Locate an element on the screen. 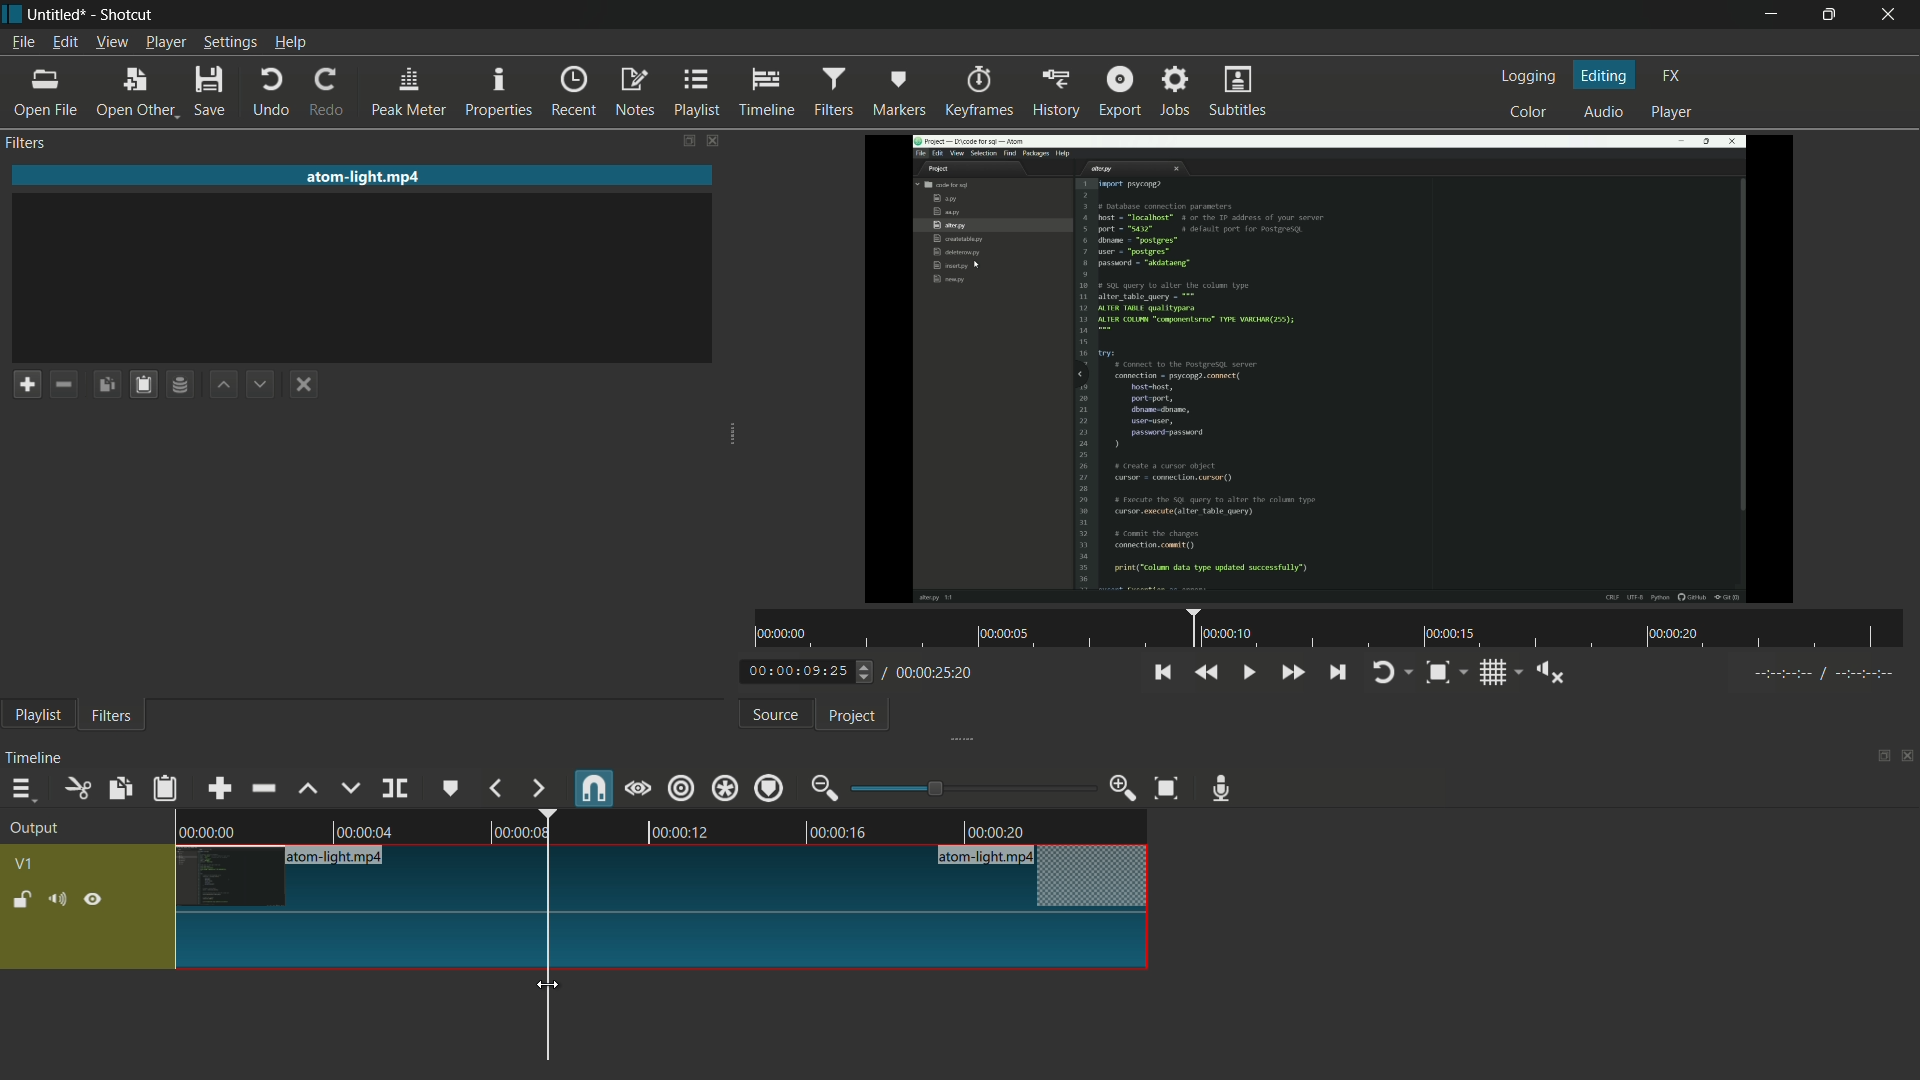 This screenshot has height=1080, width=1920. total time is located at coordinates (932, 673).